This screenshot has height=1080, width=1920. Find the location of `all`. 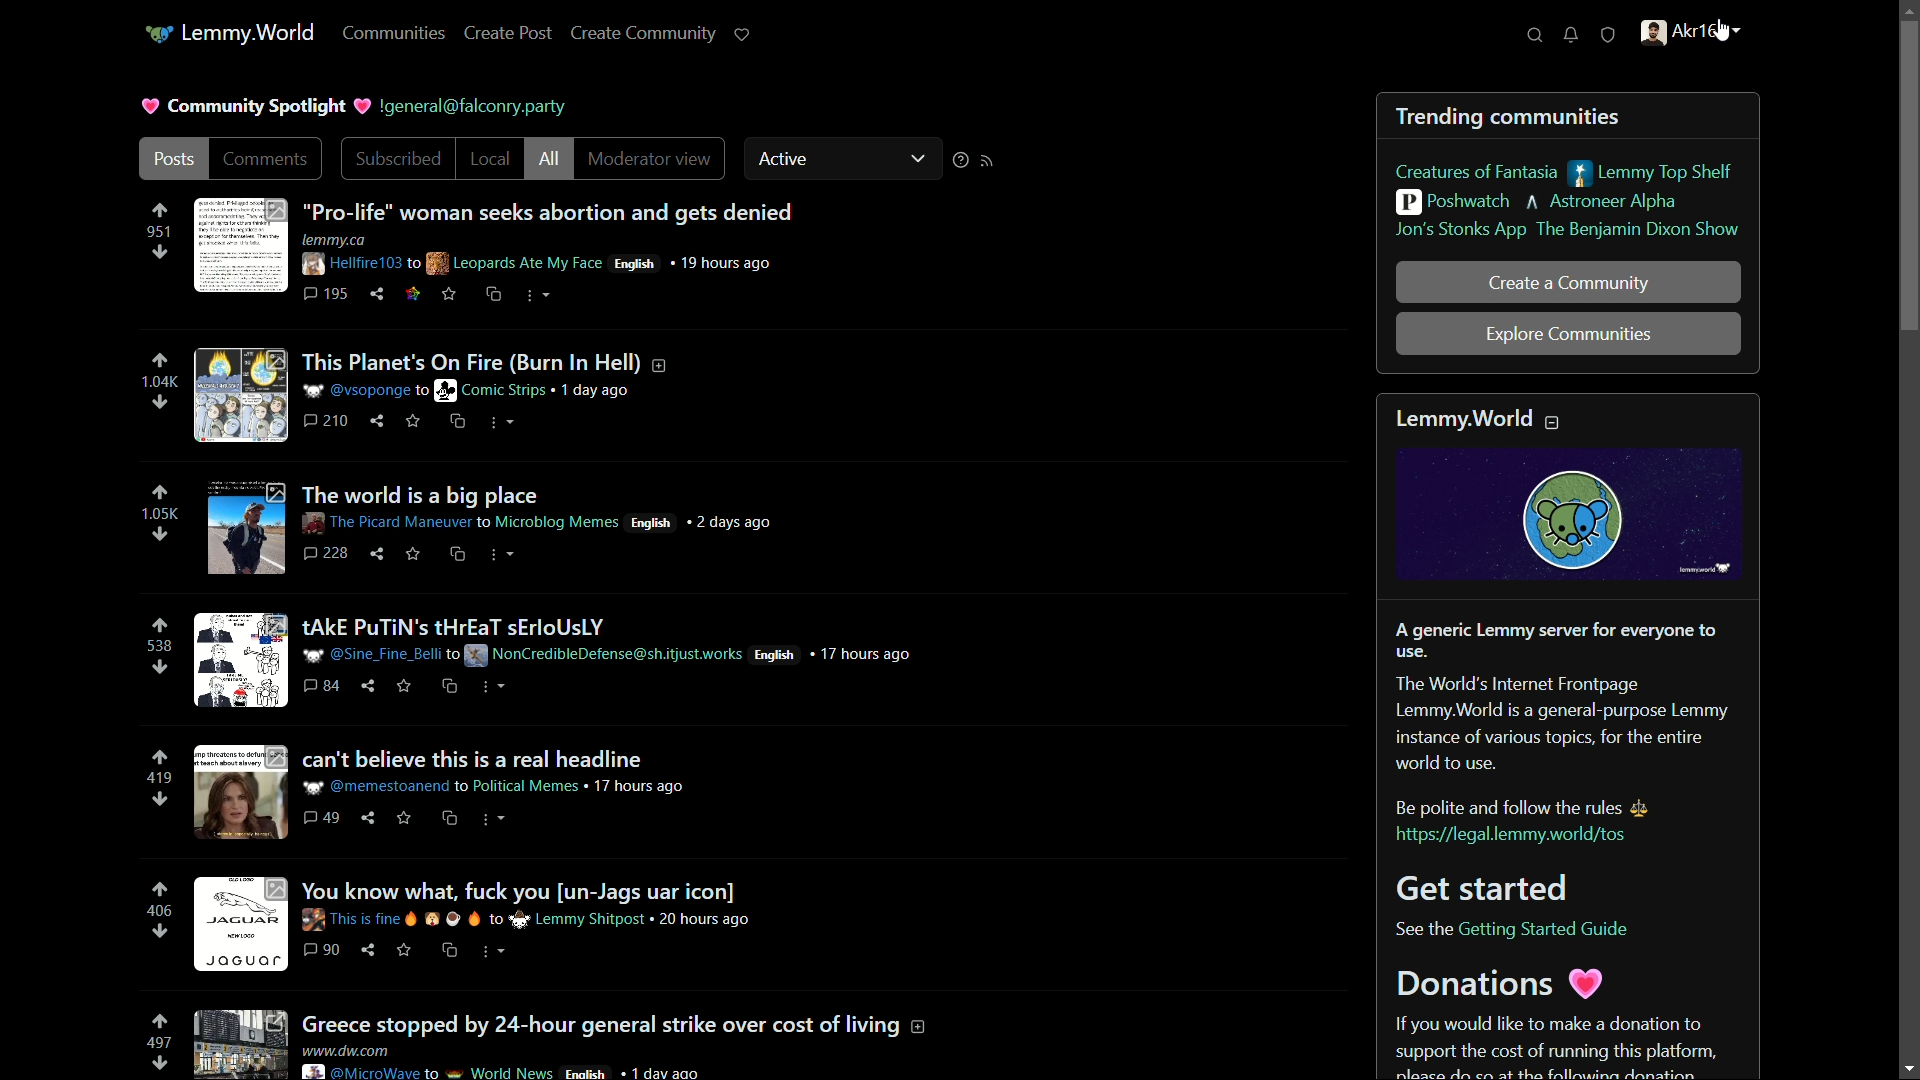

all is located at coordinates (548, 159).